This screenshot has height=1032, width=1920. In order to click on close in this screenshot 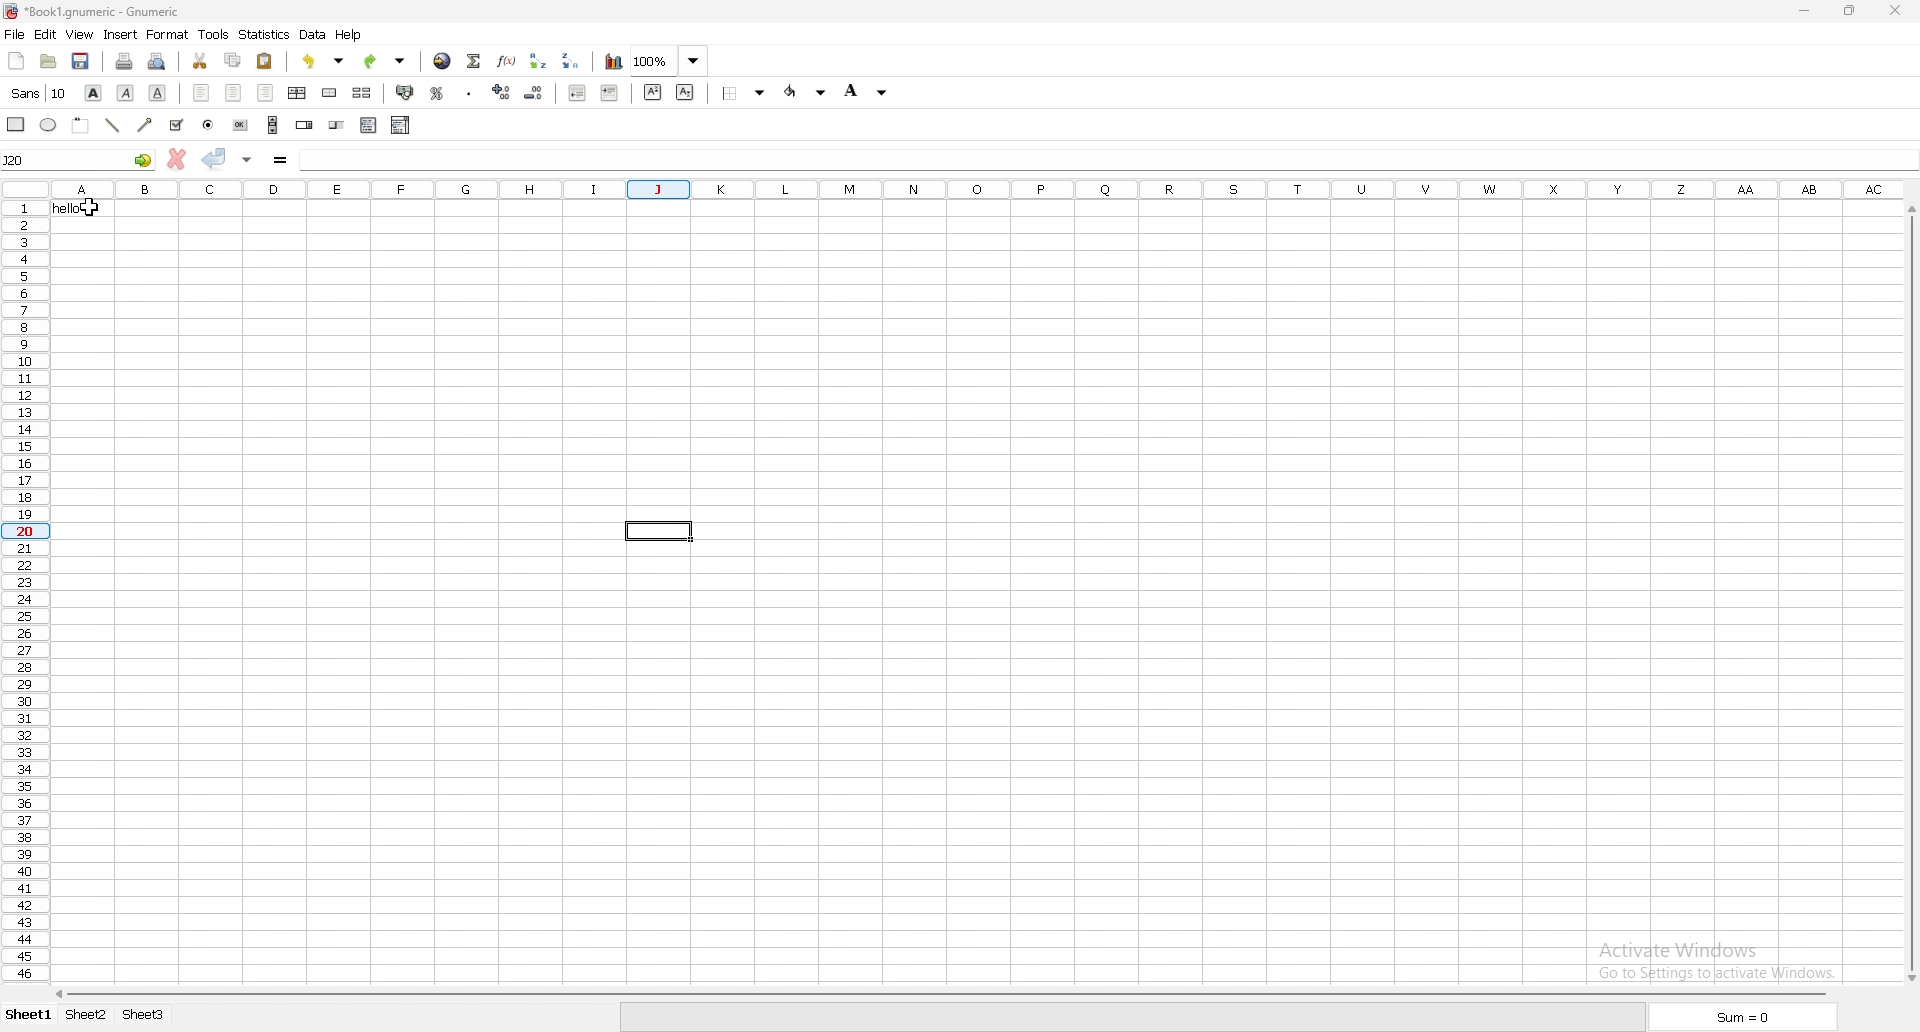, I will do `click(1895, 10)`.